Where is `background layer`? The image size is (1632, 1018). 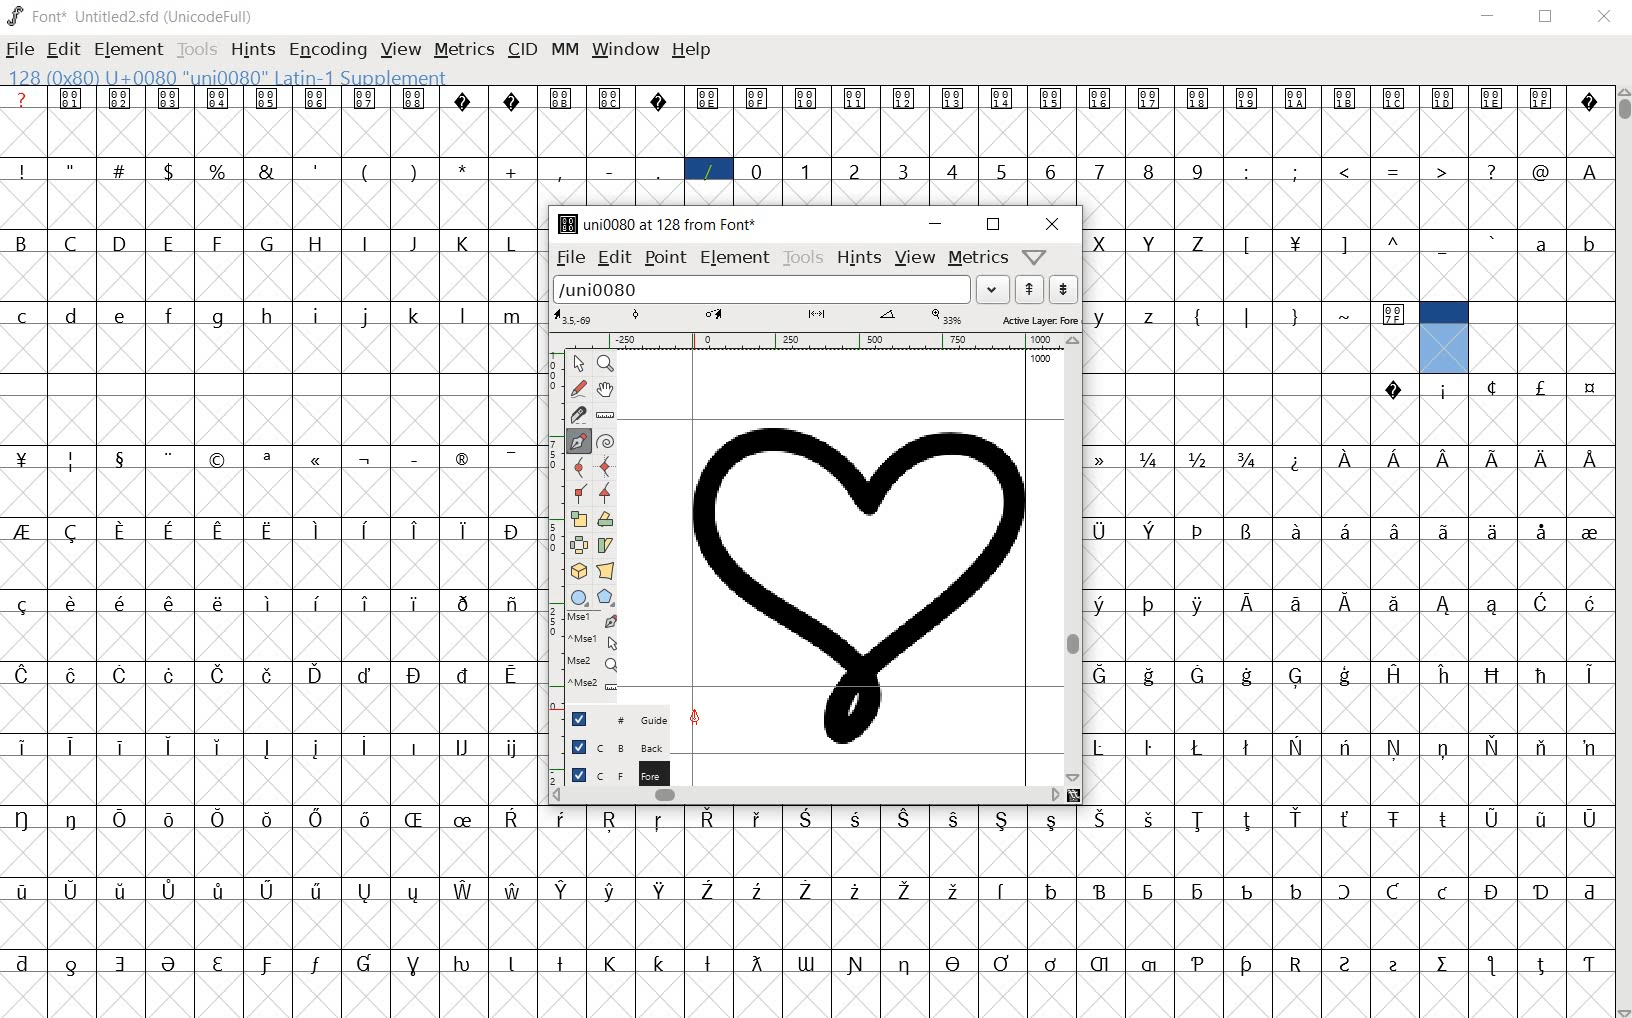
background layer is located at coordinates (609, 746).